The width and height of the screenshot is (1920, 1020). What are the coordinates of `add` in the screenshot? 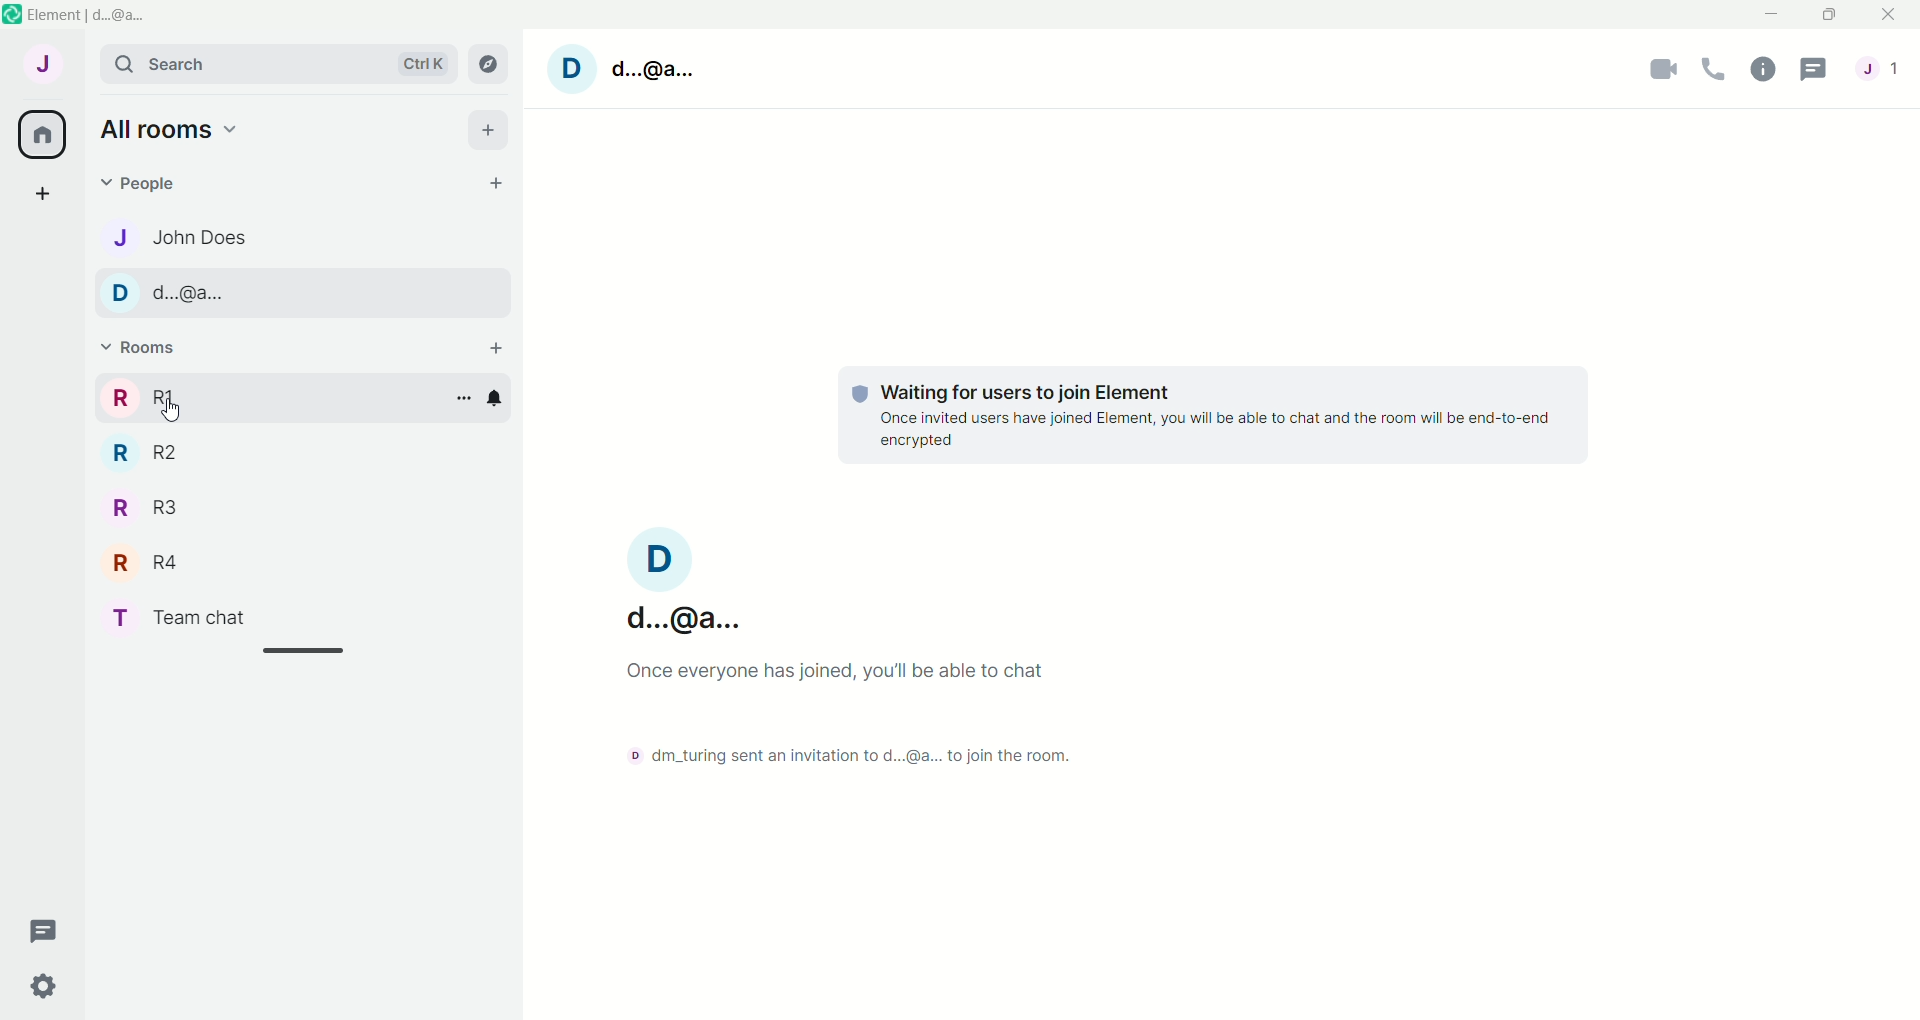 It's located at (494, 348).